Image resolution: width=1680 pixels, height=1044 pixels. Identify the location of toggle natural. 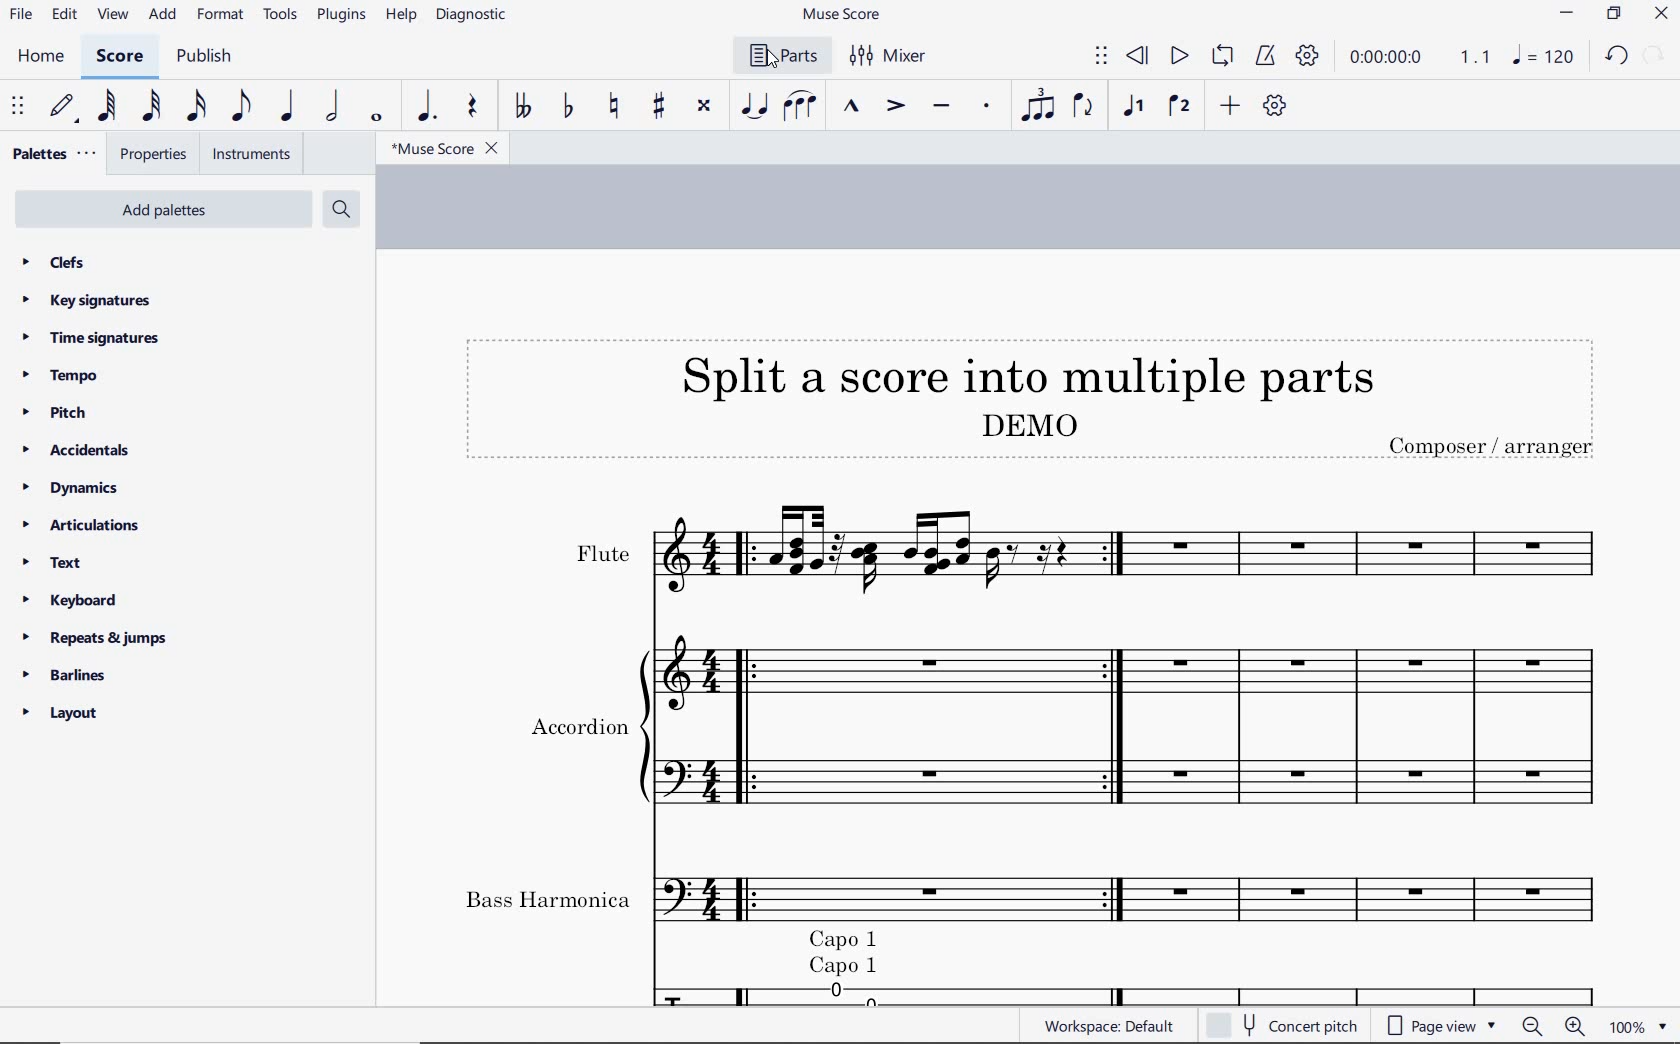
(616, 105).